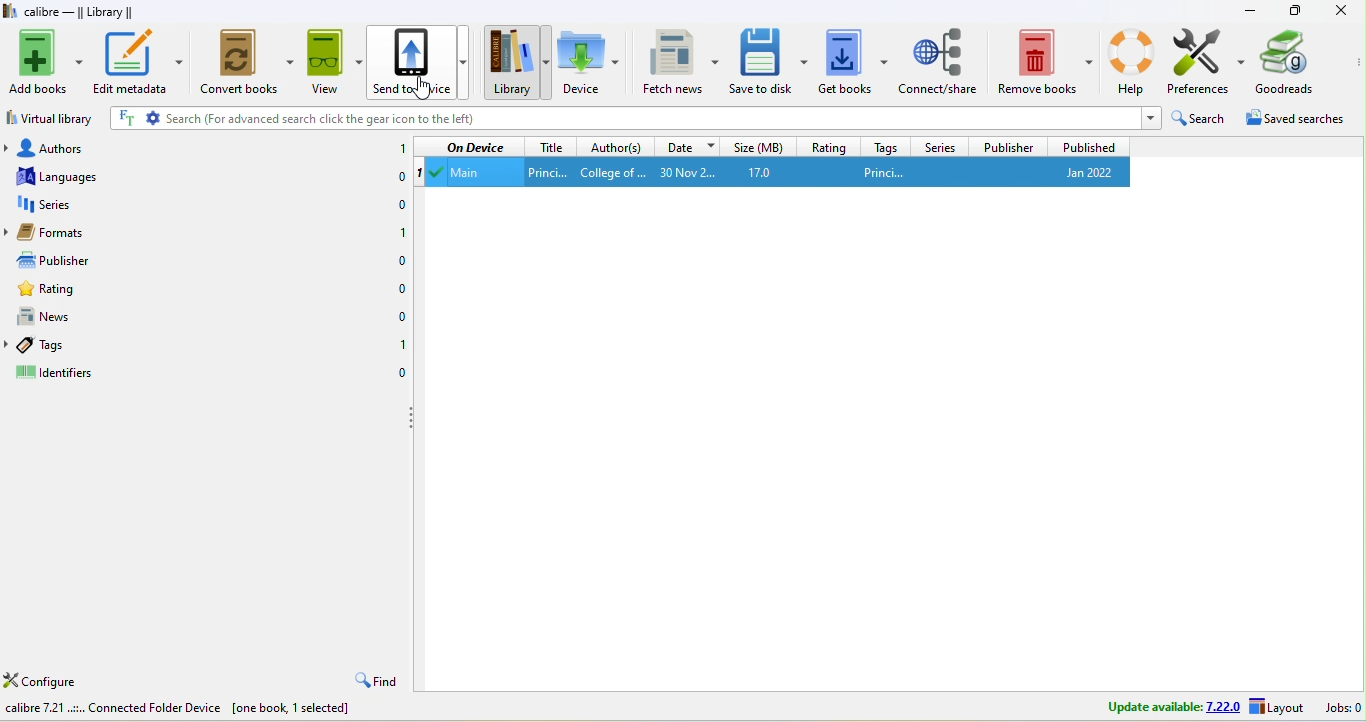 The width and height of the screenshot is (1366, 722). Describe the element at coordinates (887, 146) in the screenshot. I see `tags` at that location.